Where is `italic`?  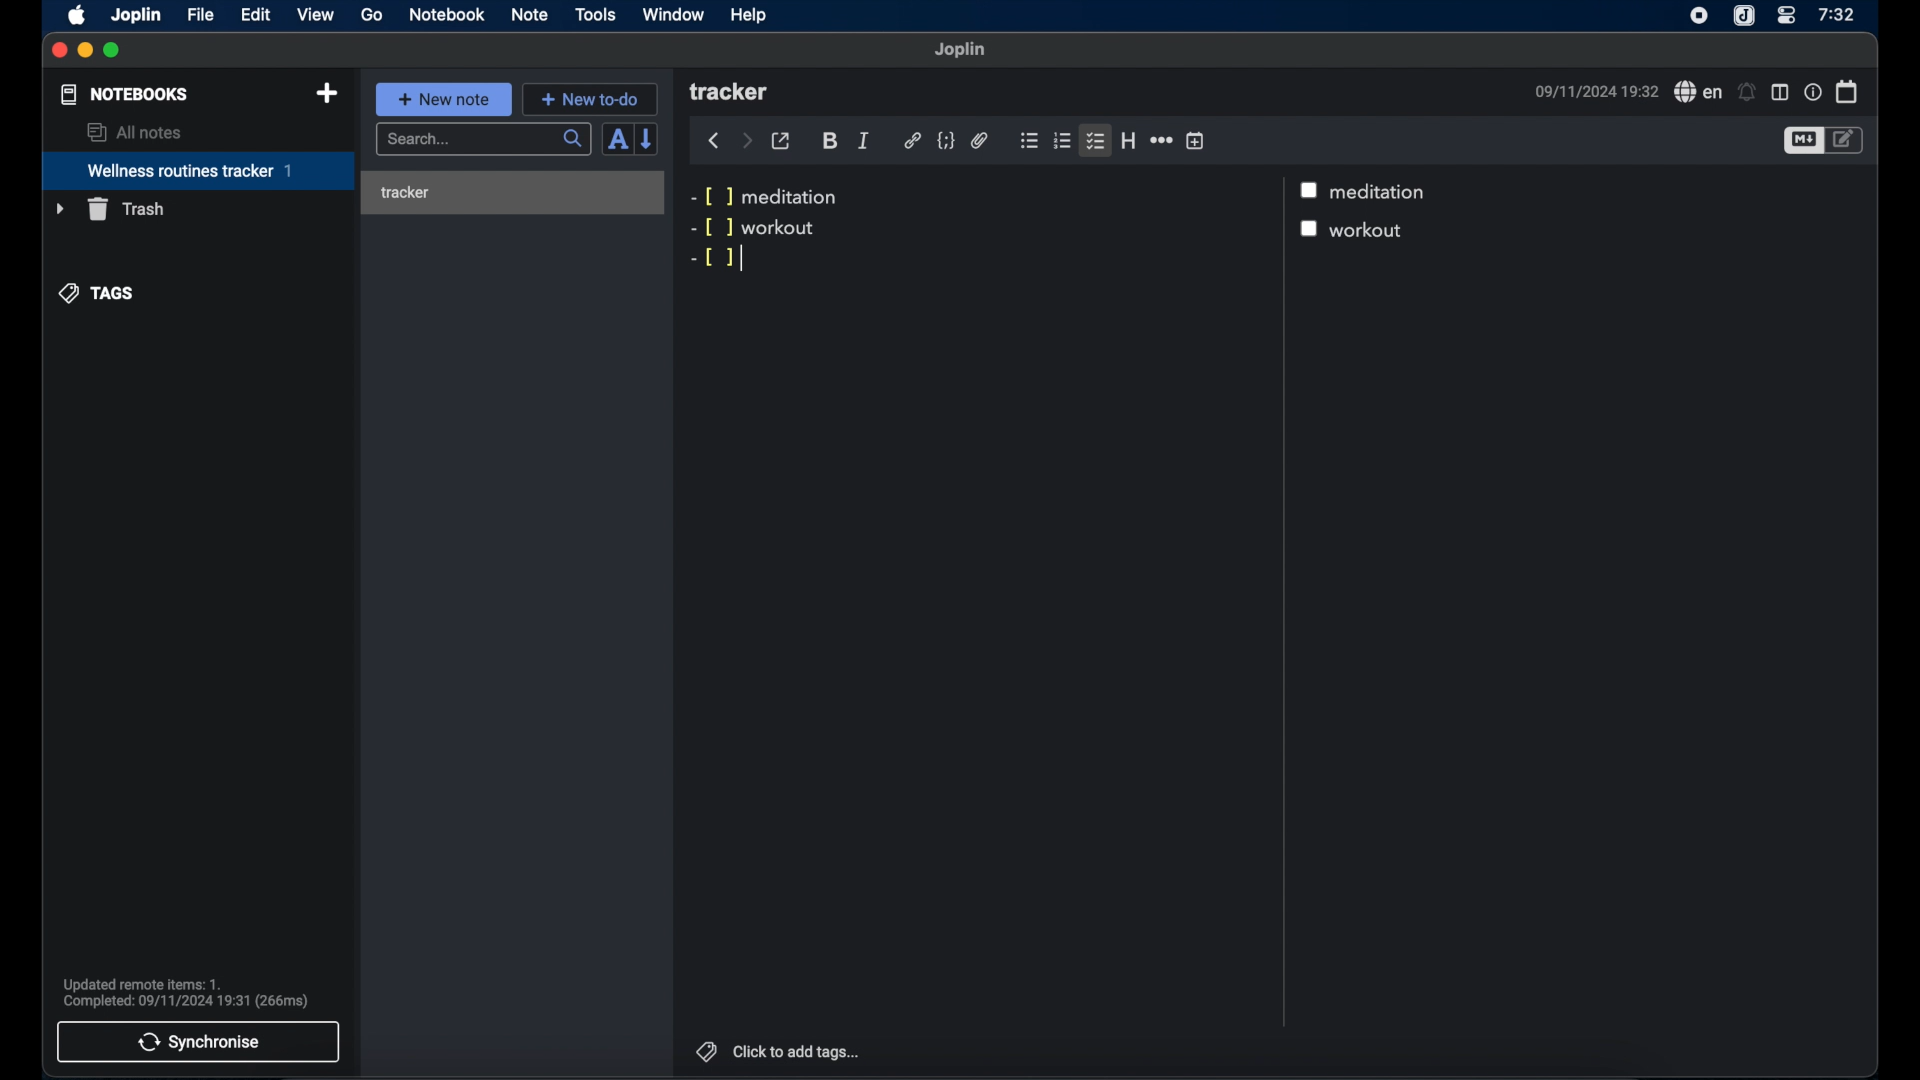
italic is located at coordinates (864, 141).